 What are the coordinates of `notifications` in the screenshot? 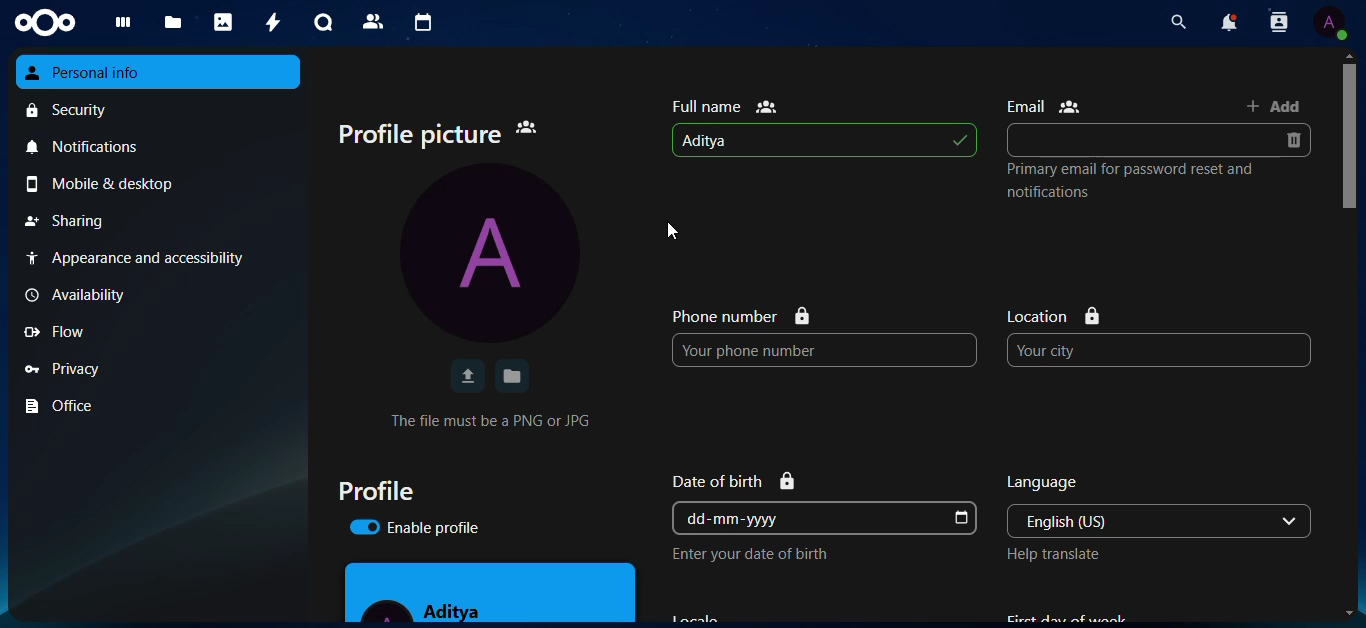 It's located at (160, 145).